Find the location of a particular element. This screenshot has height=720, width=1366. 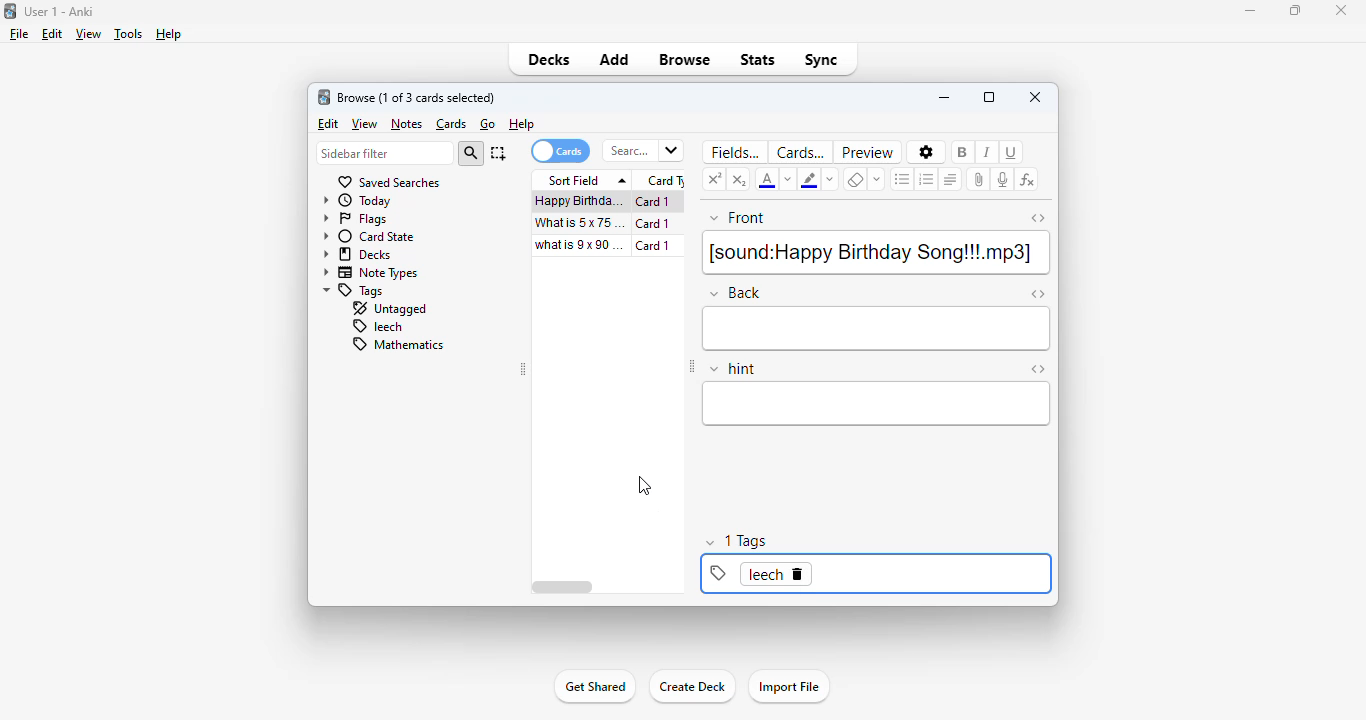

get shared is located at coordinates (594, 687).